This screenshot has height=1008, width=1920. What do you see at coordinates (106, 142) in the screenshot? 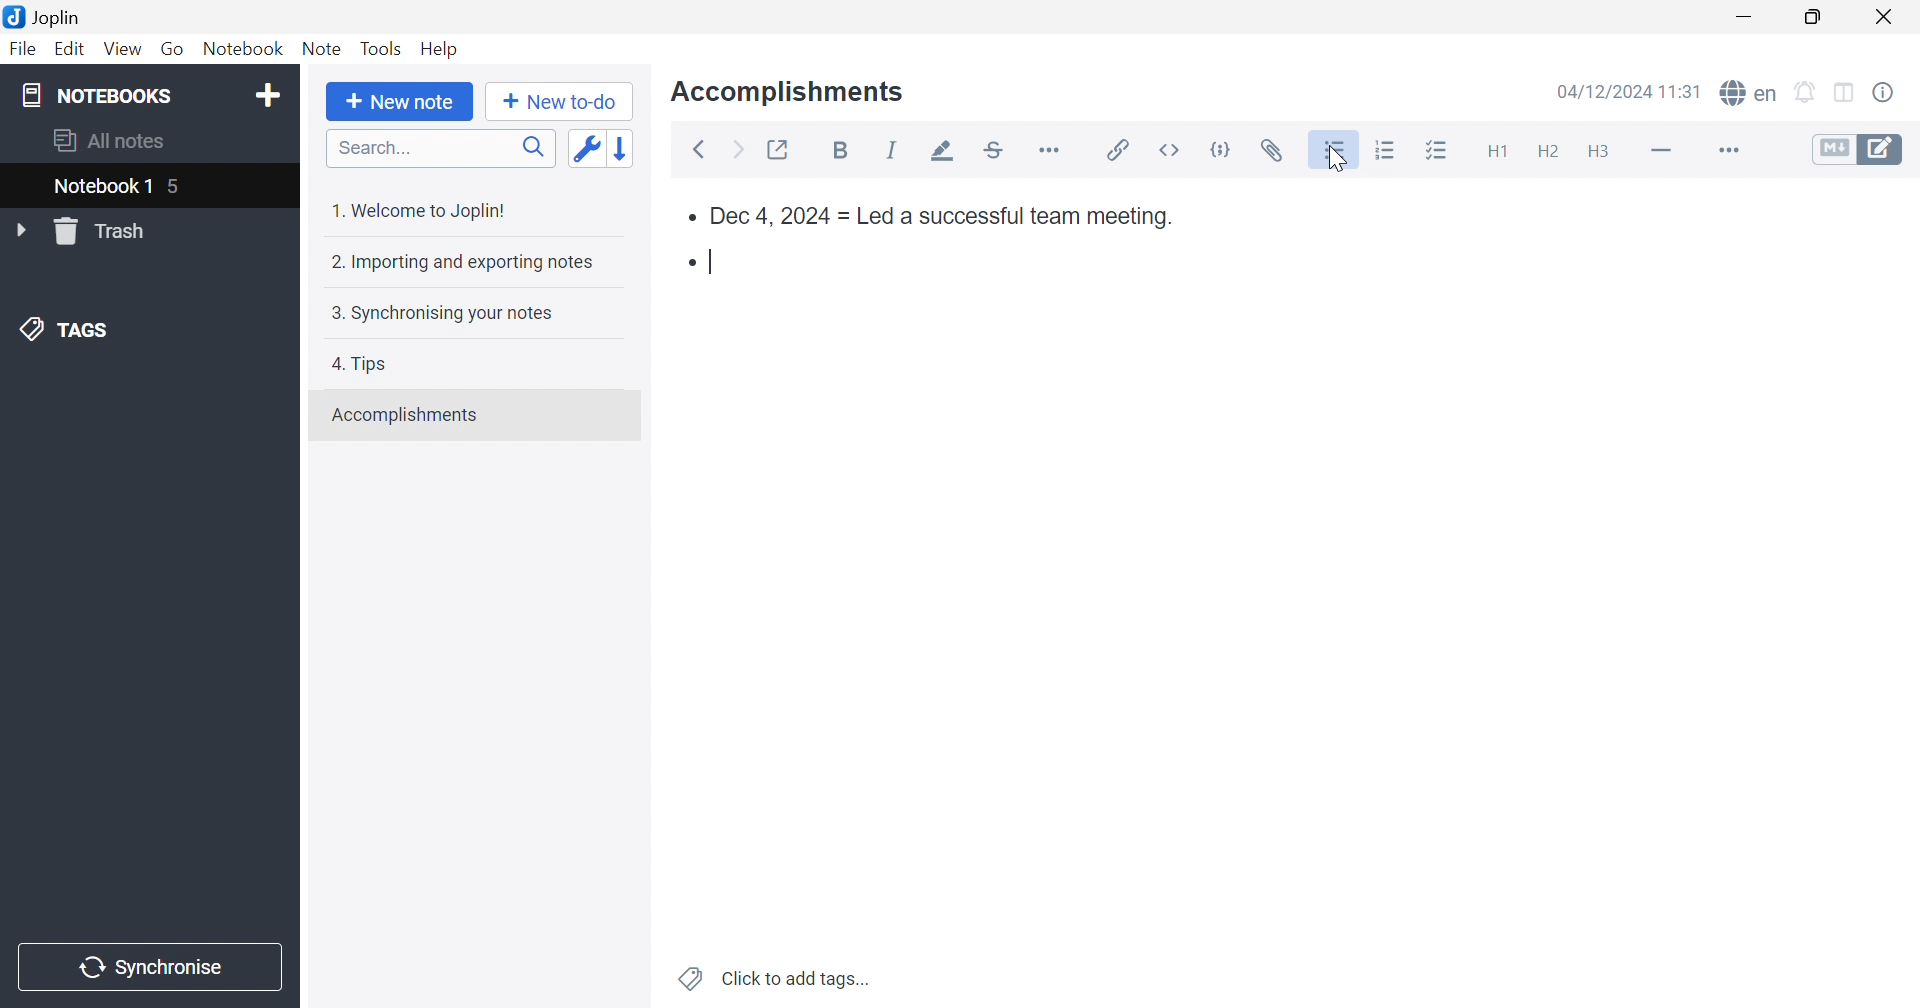
I see `All notes` at bounding box center [106, 142].